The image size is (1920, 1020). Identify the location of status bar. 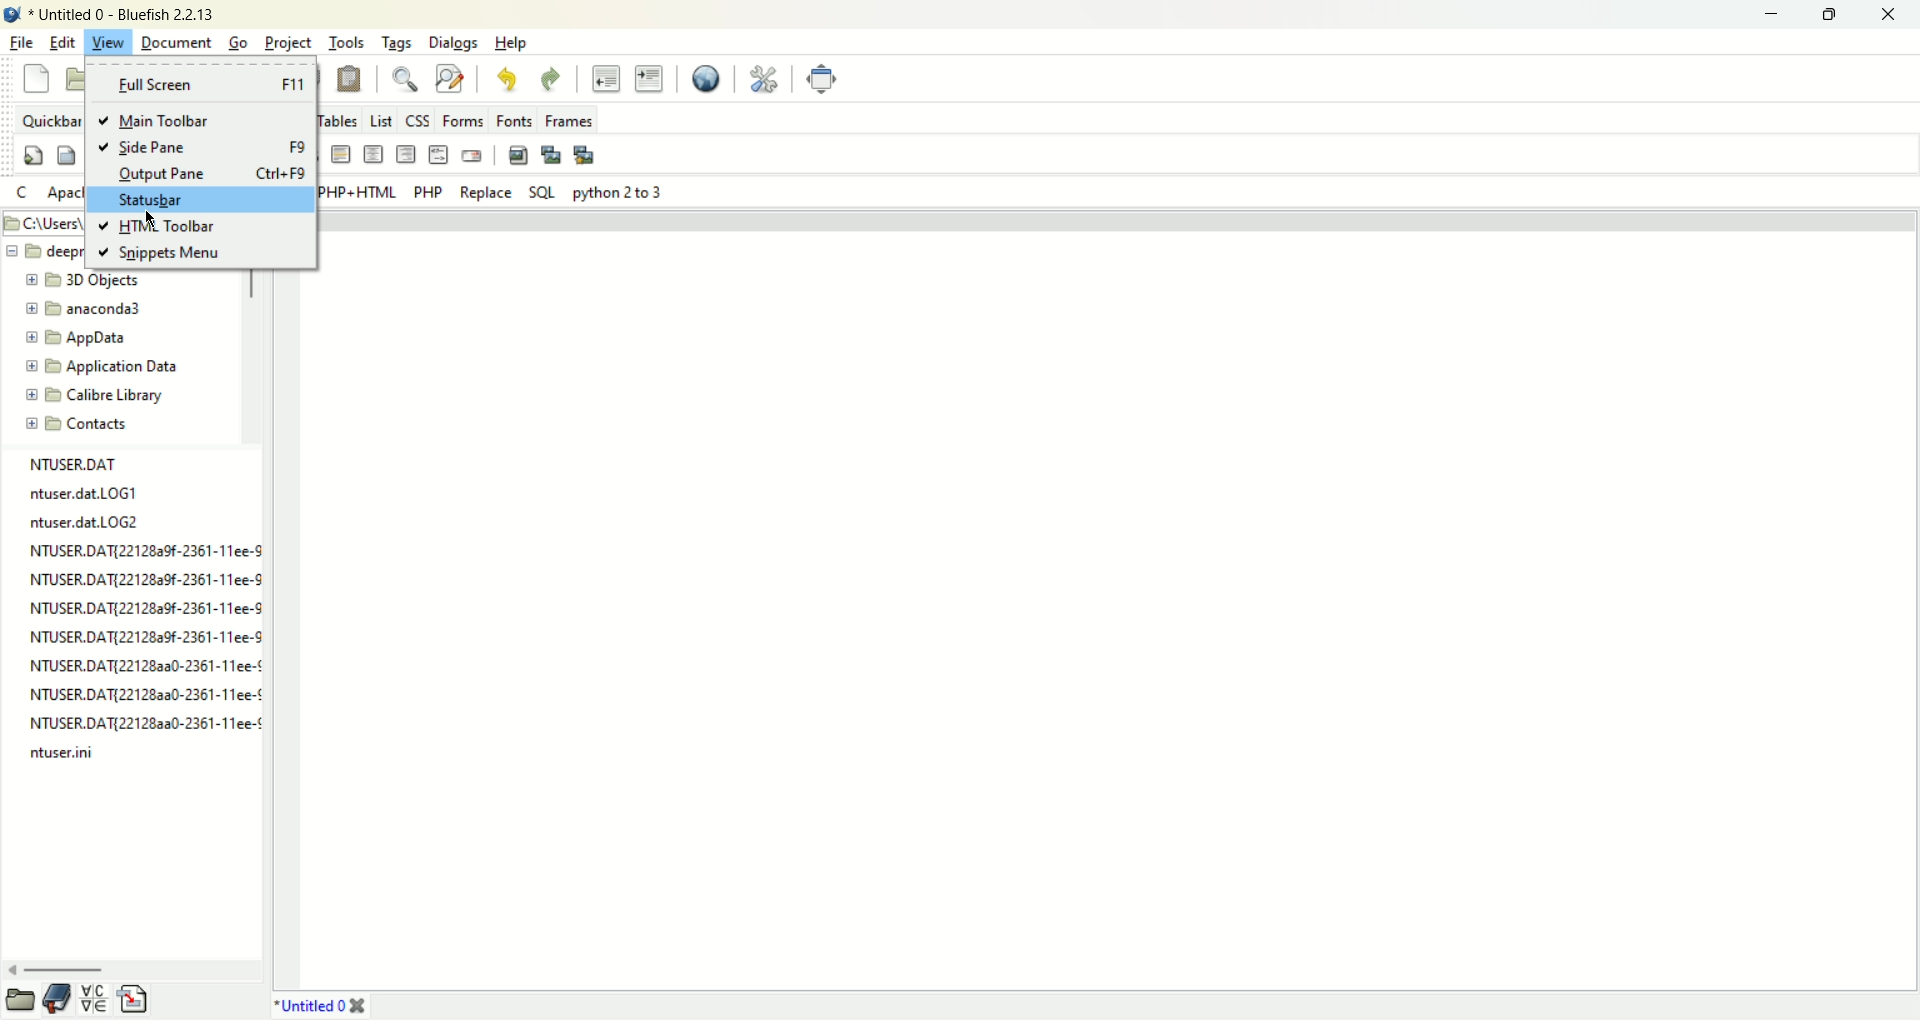
(182, 199).